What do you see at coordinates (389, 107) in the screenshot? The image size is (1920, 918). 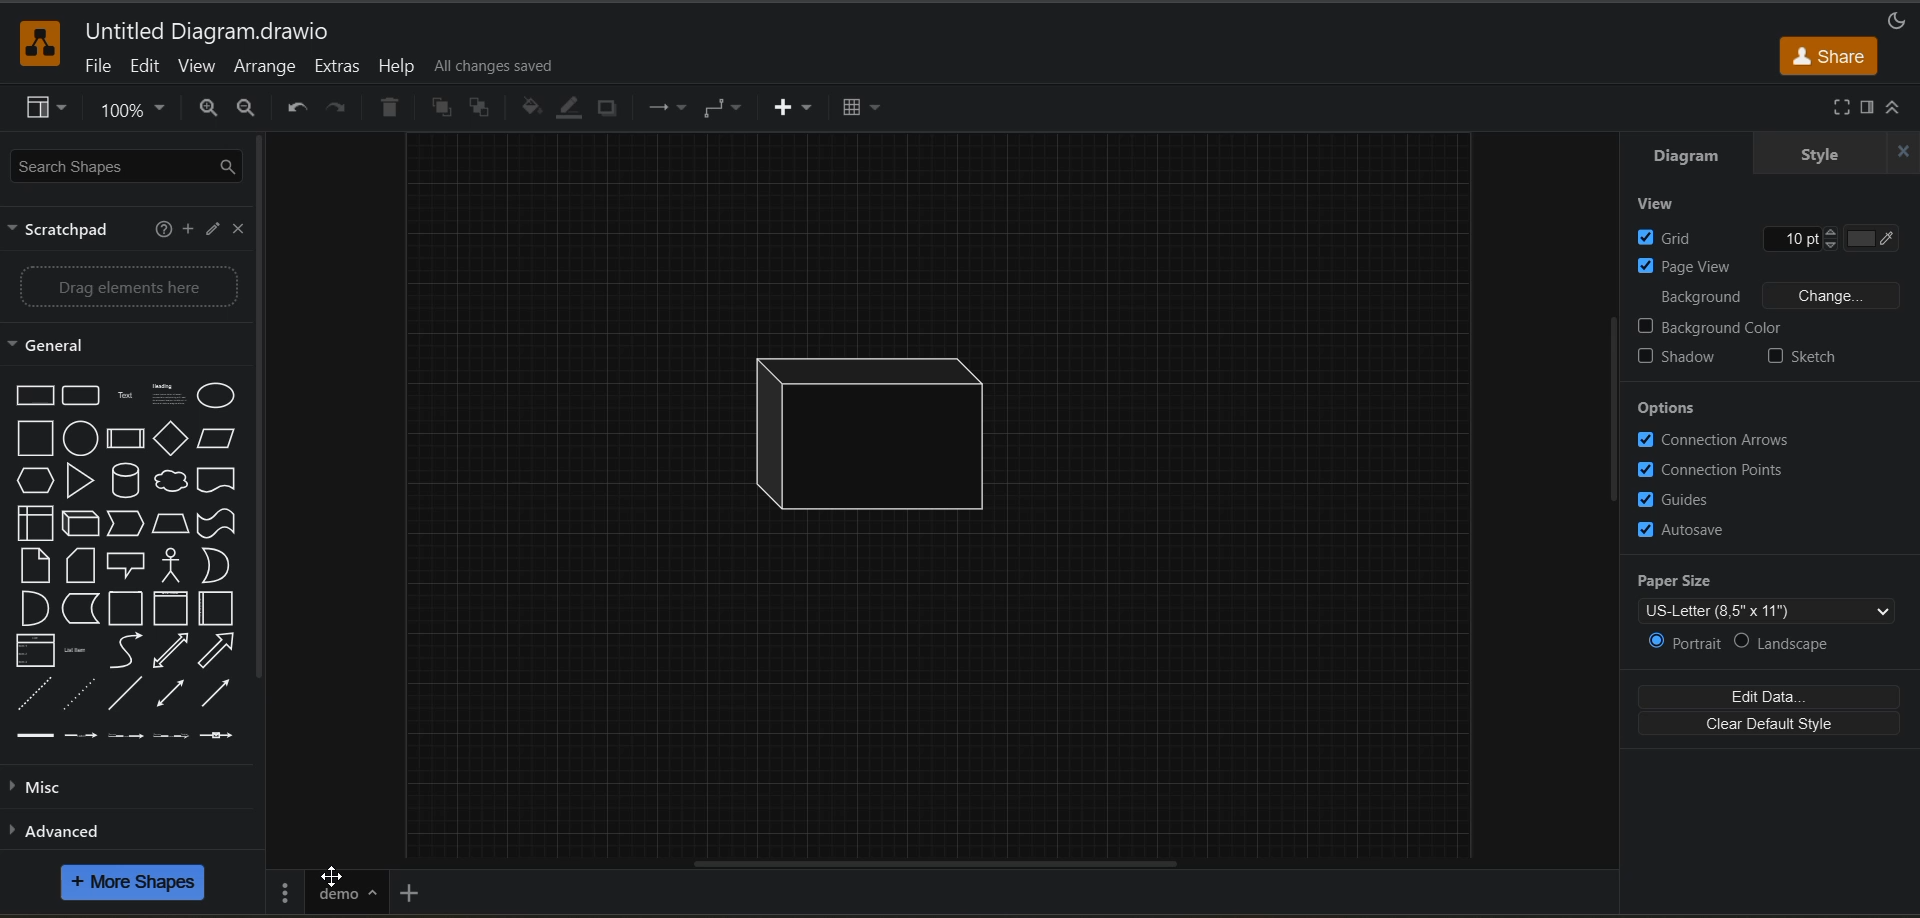 I see `delete` at bounding box center [389, 107].